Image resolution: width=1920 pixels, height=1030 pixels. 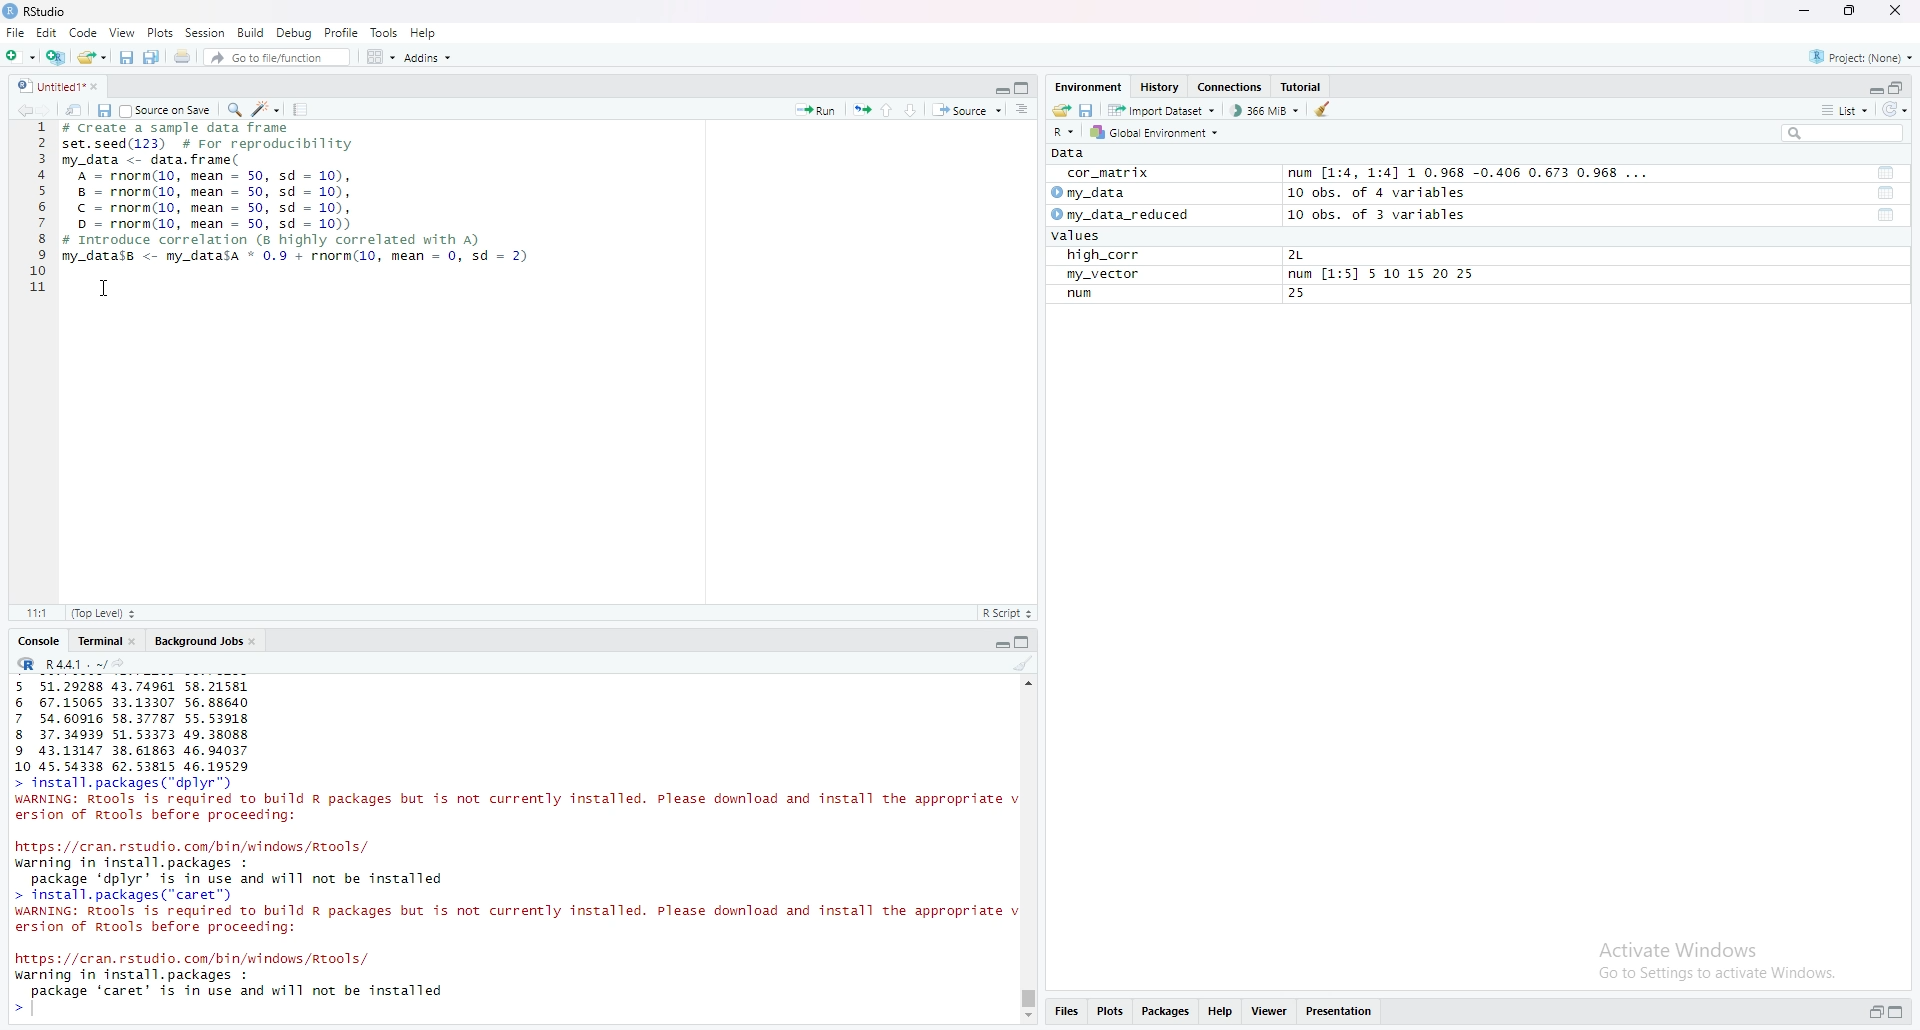 I want to click on Presentations, so click(x=1341, y=1011).